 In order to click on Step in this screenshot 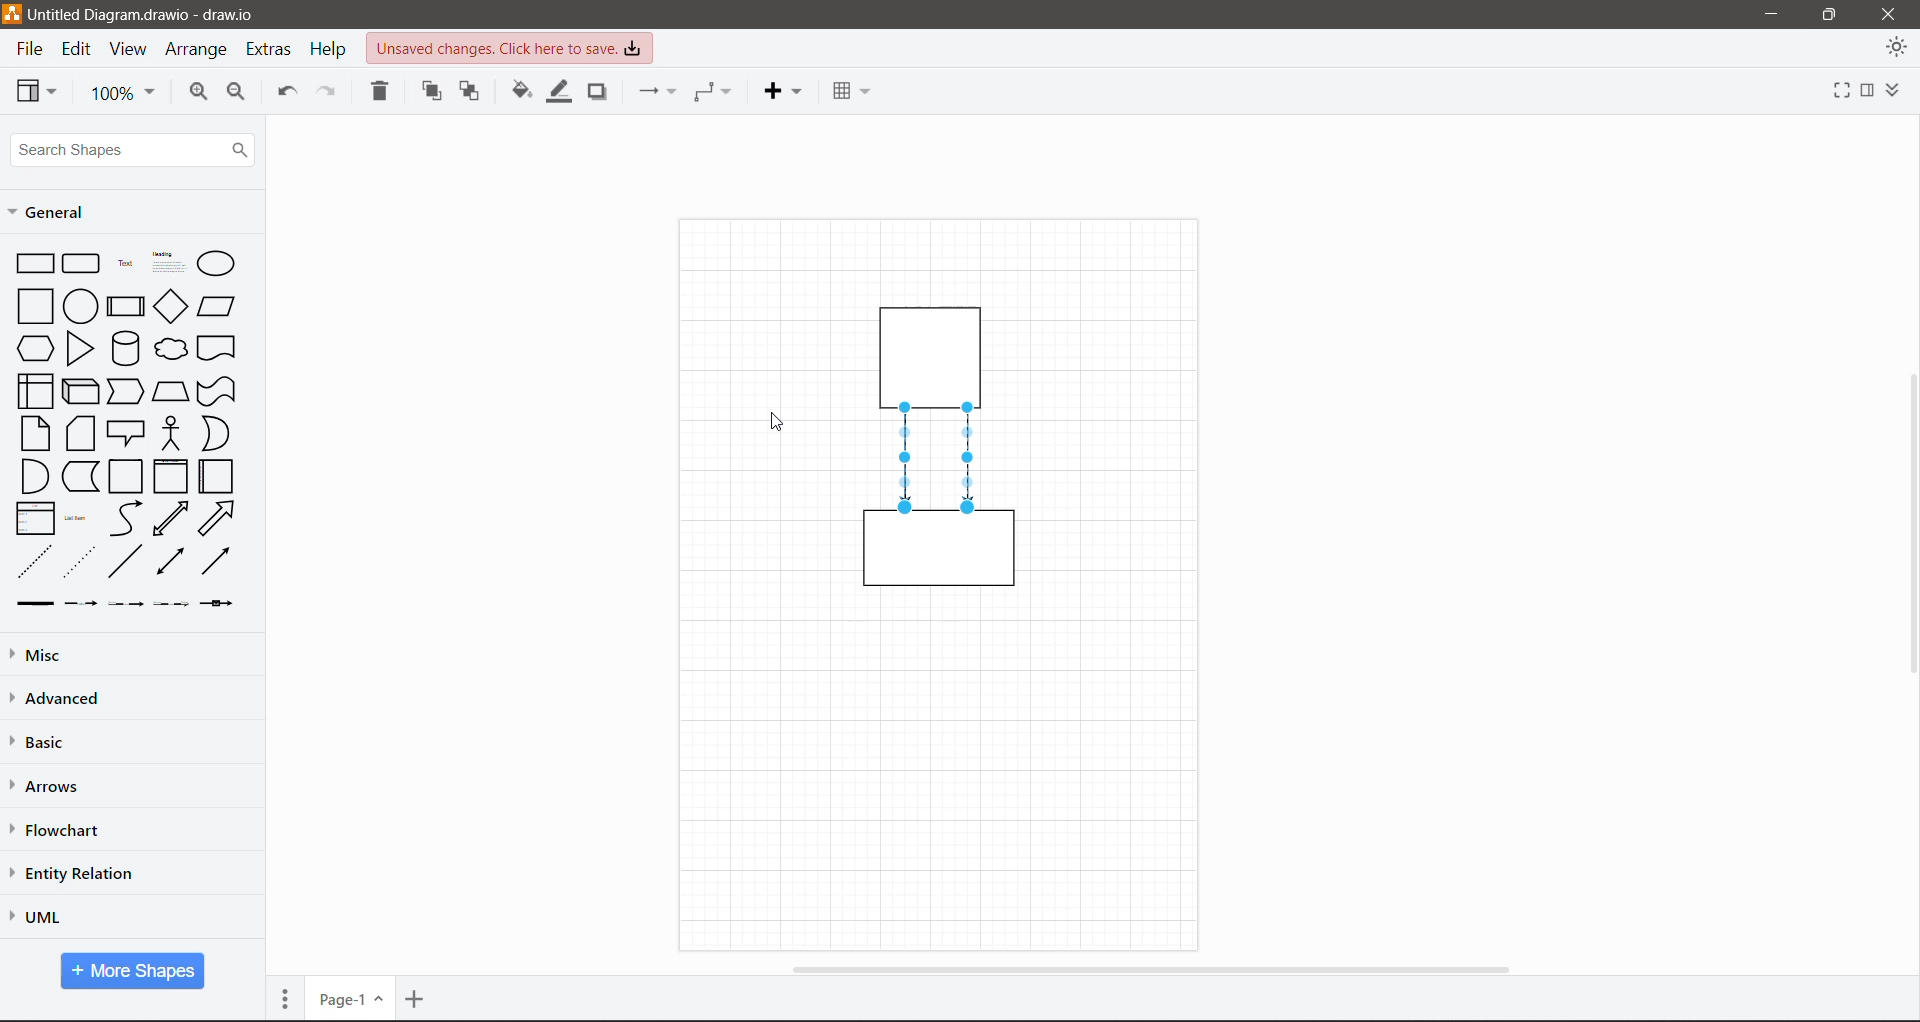, I will do `click(126, 389)`.